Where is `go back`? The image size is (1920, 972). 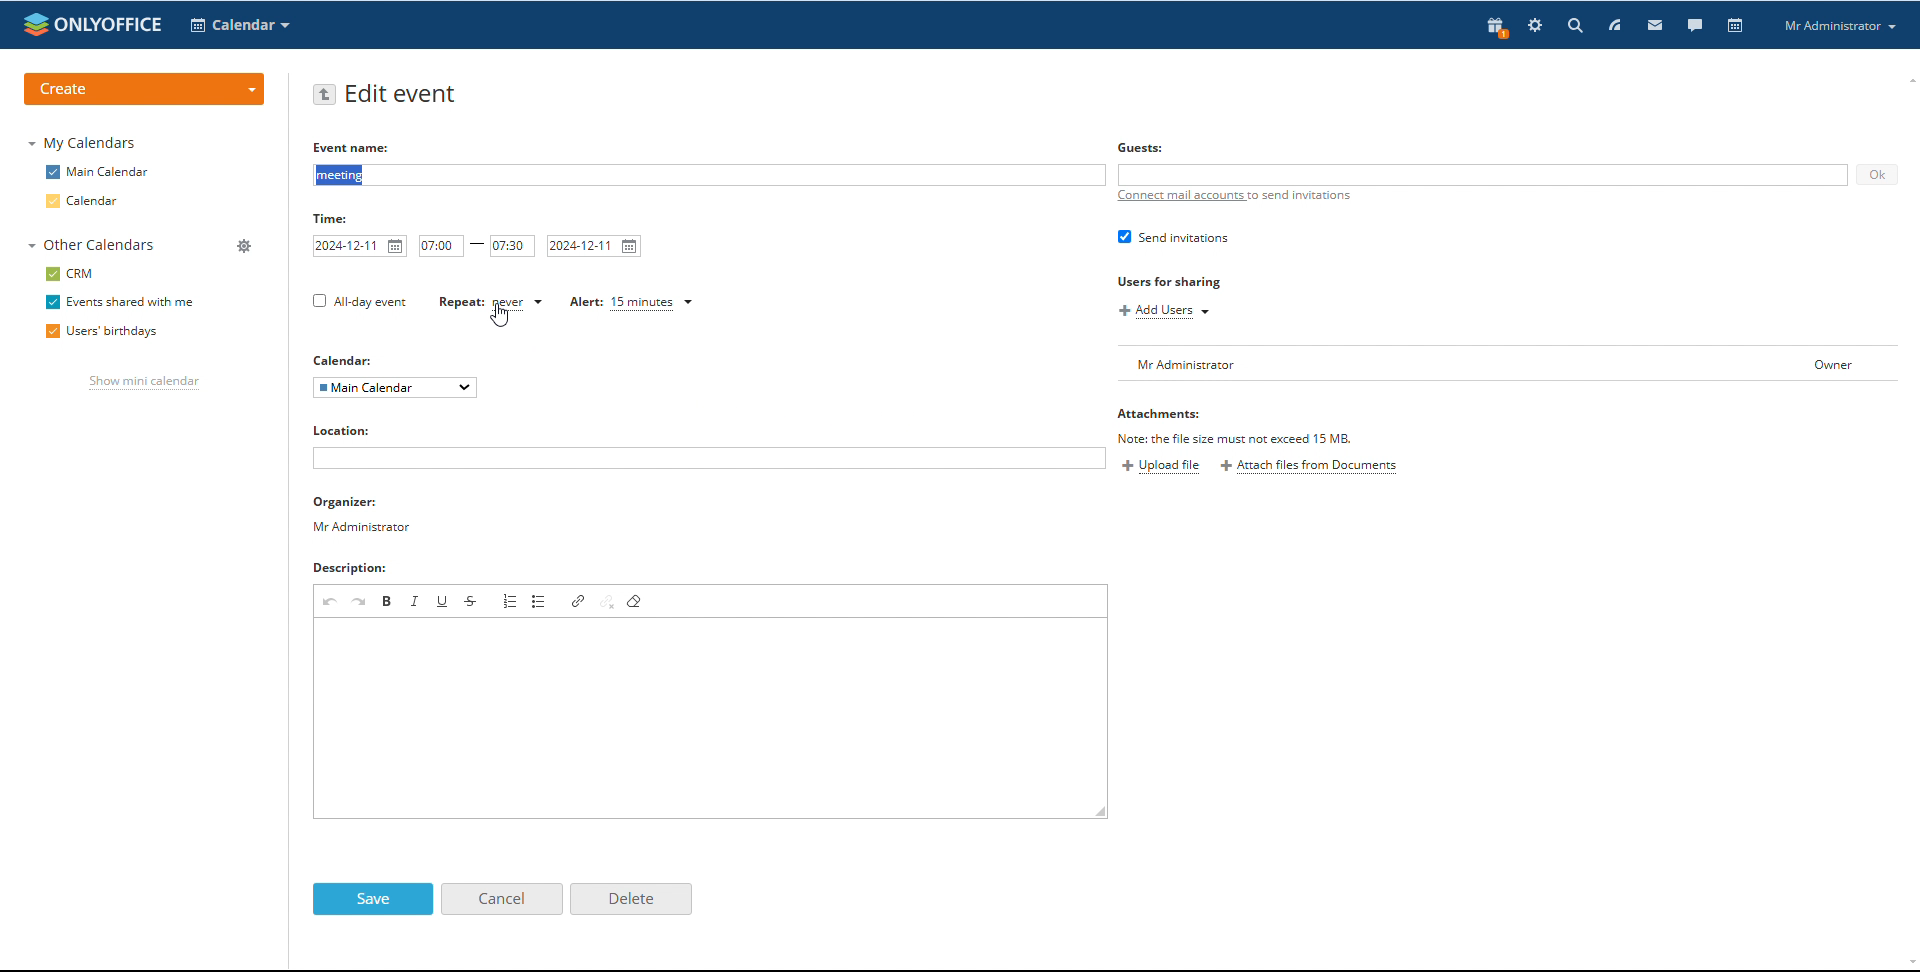 go back is located at coordinates (324, 94).